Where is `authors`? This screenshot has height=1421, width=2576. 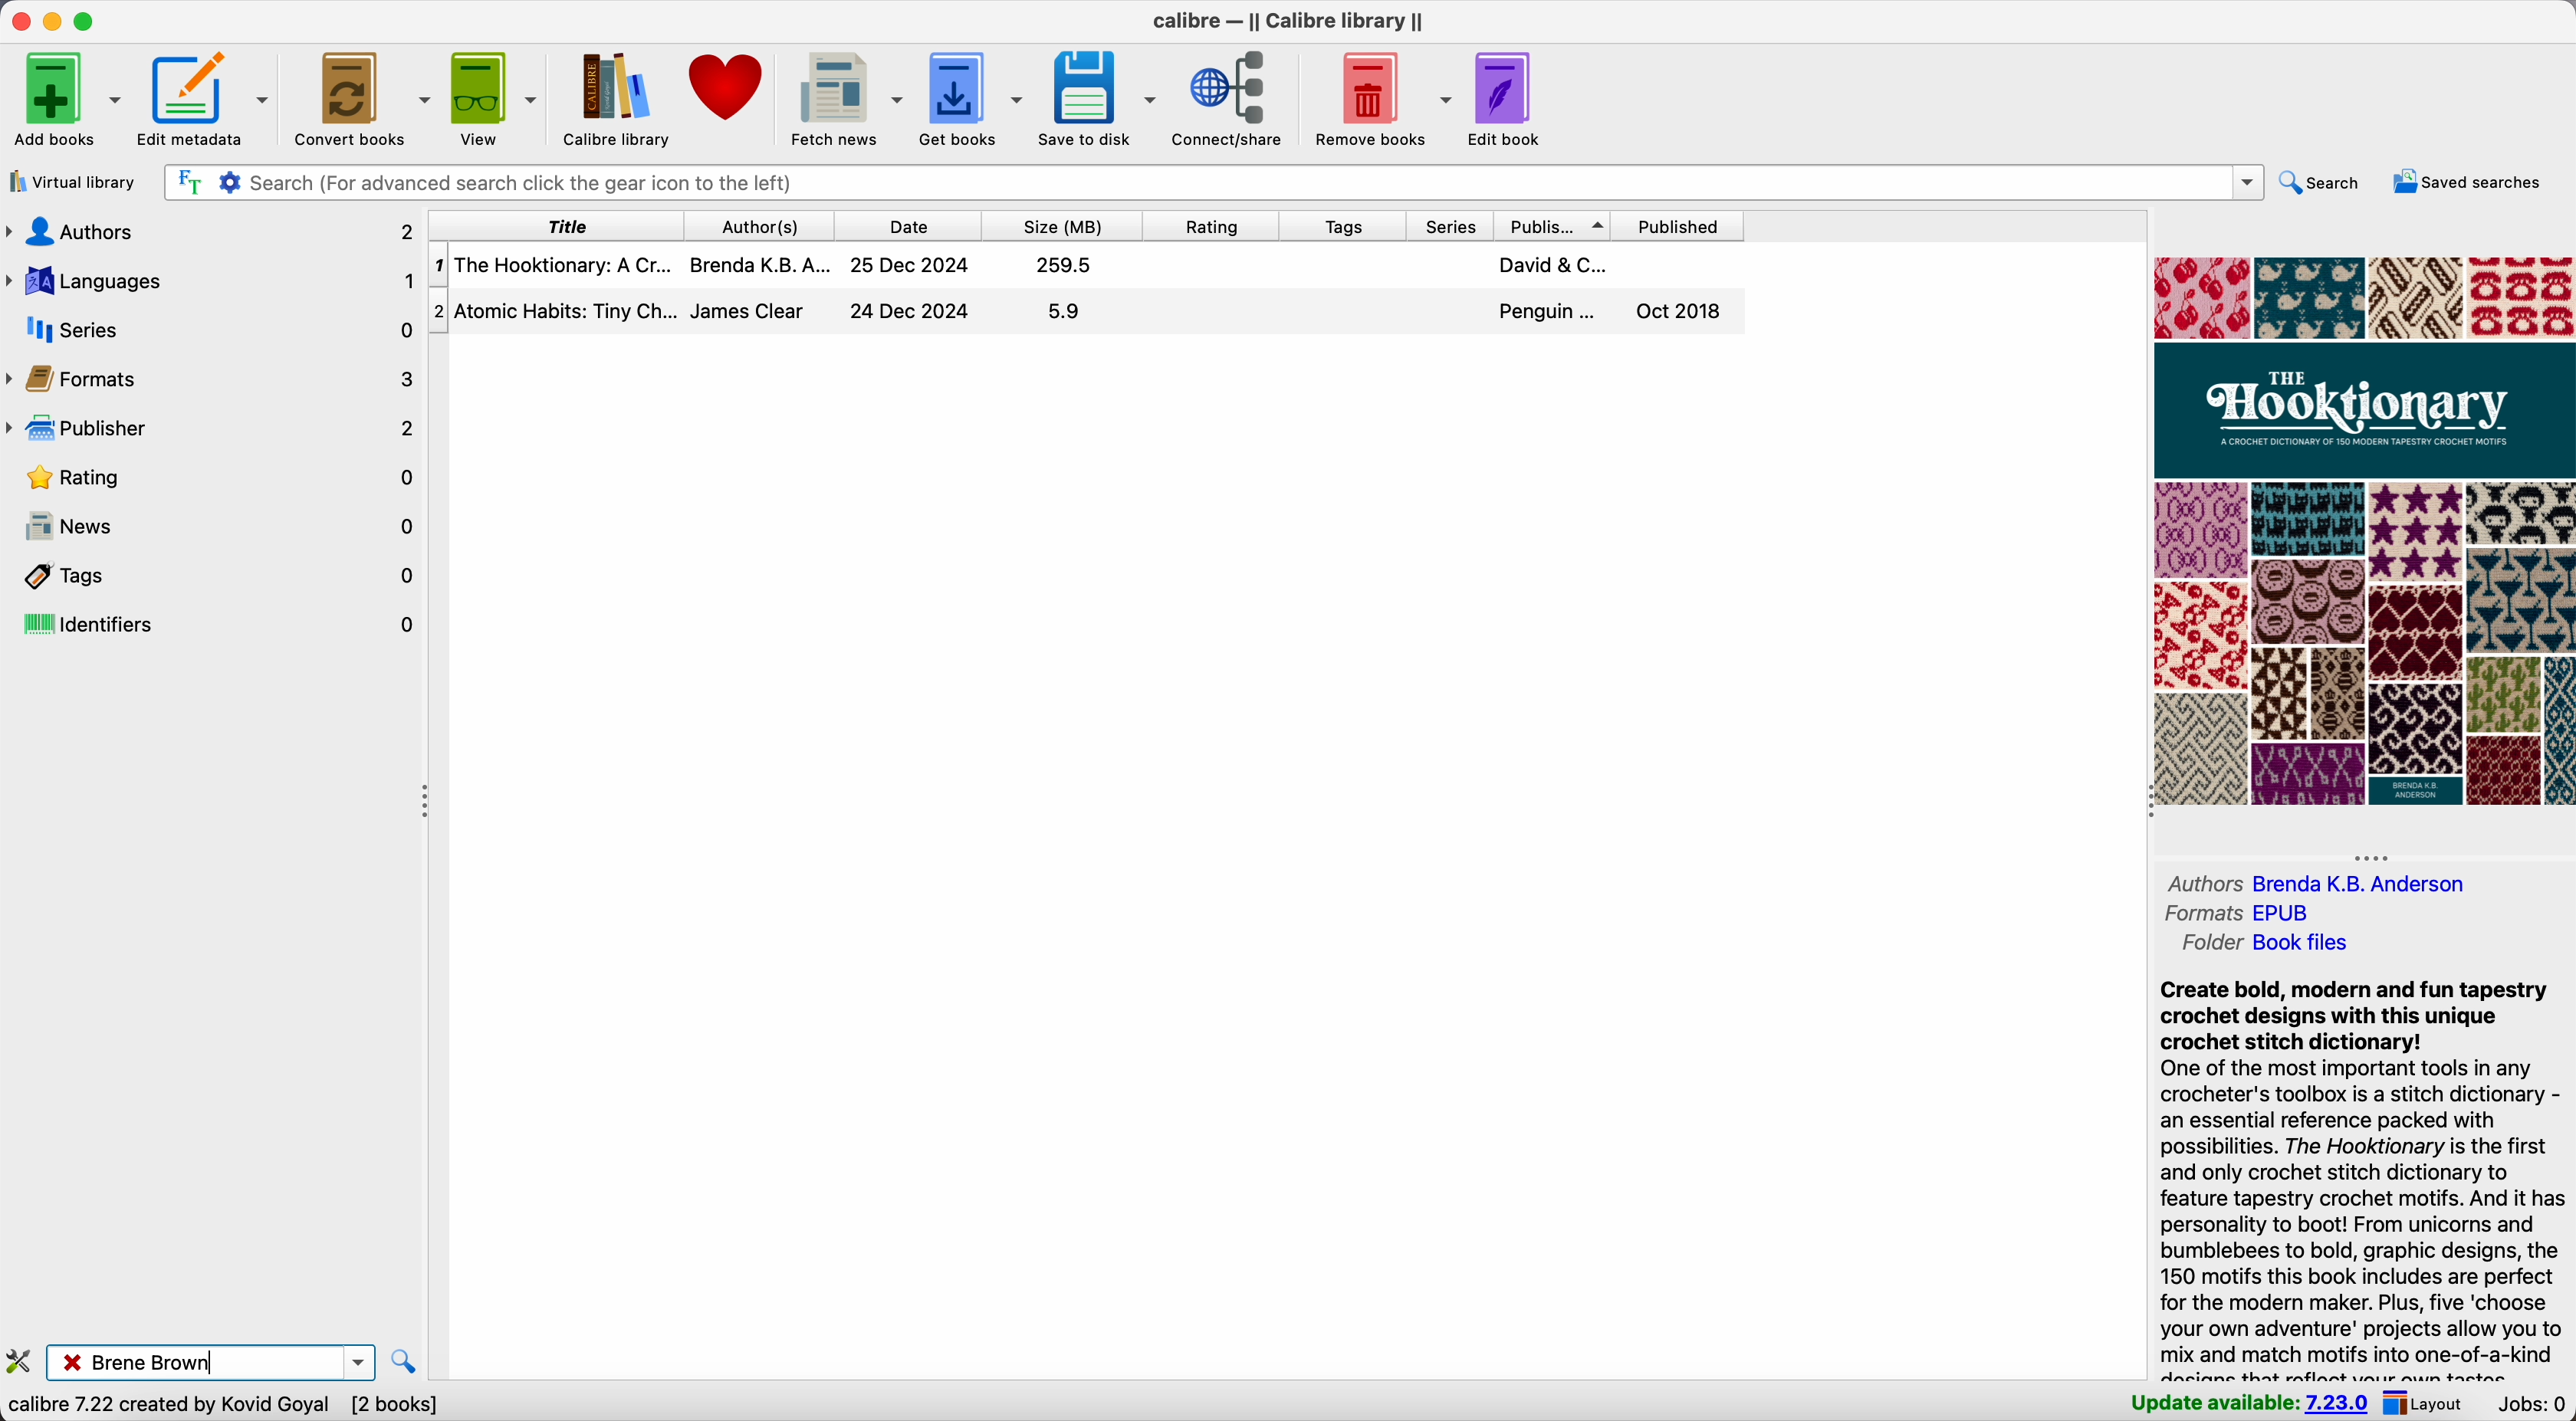 authors is located at coordinates (2322, 881).